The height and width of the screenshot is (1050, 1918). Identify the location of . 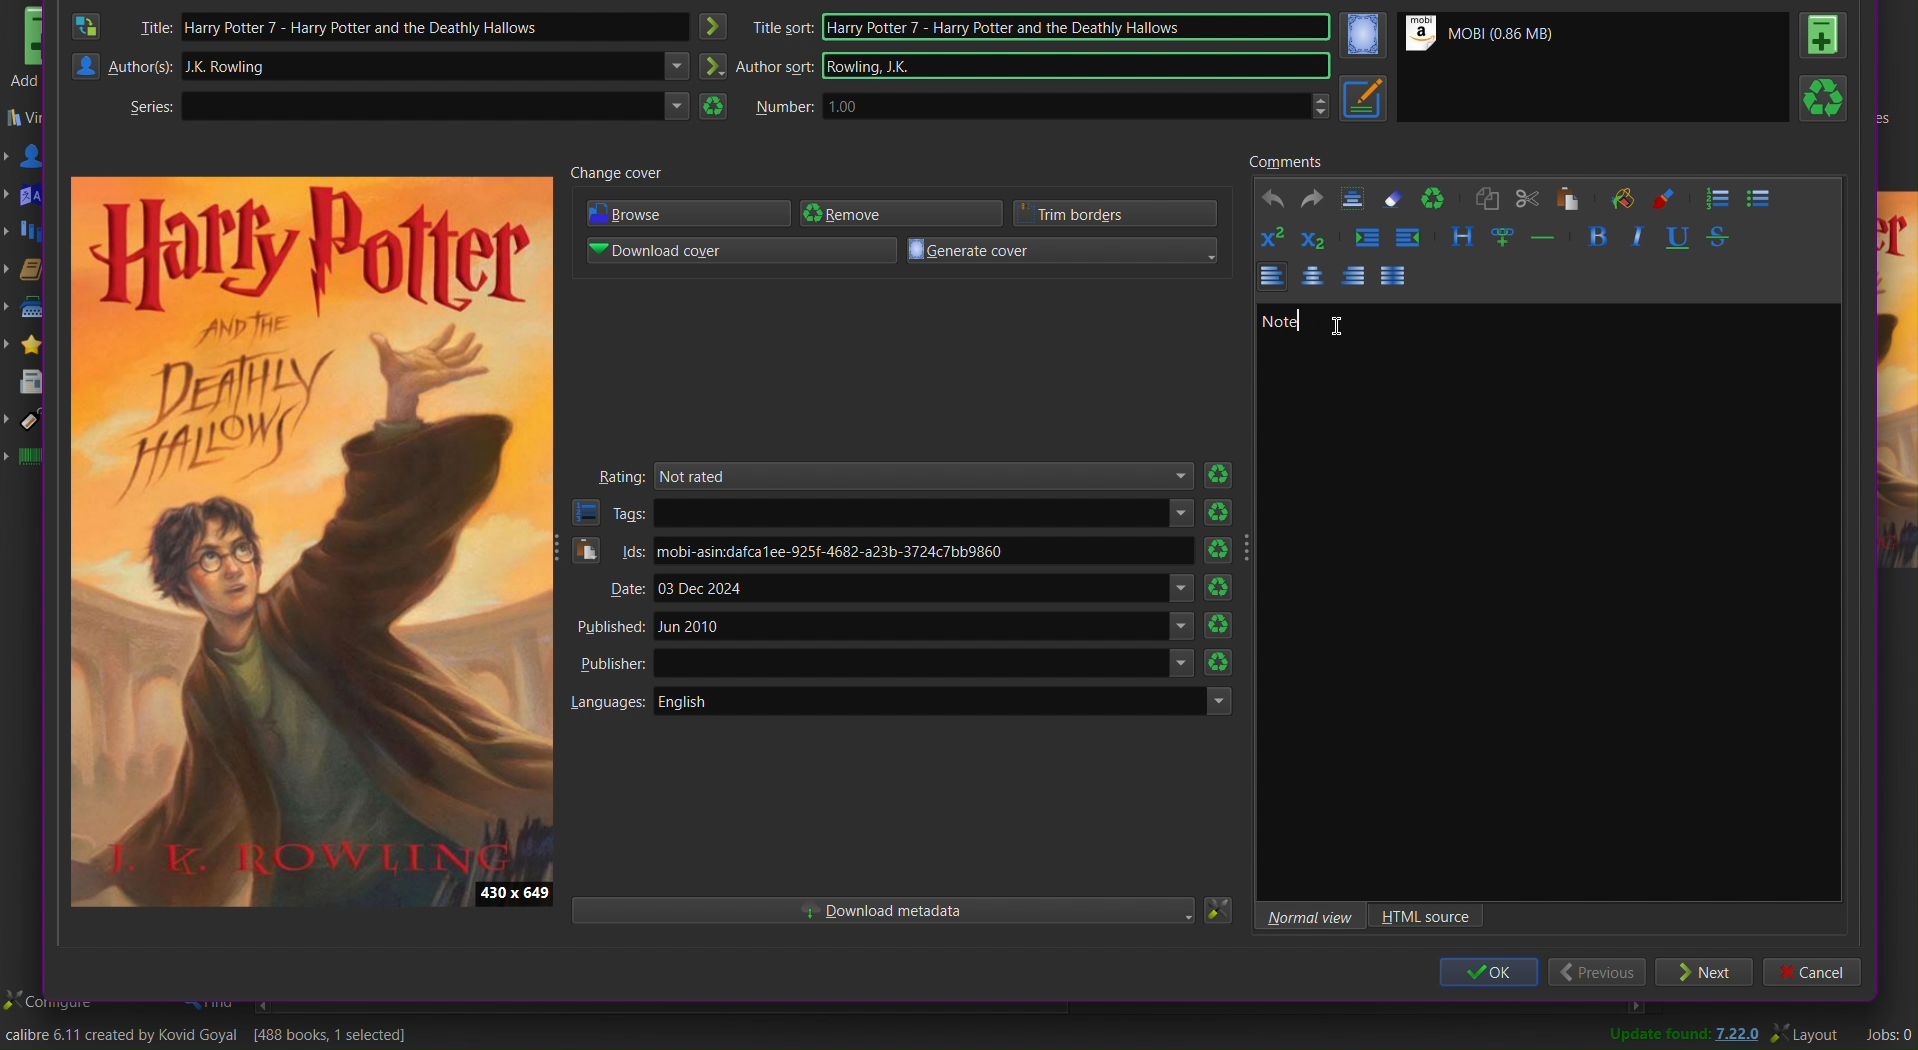
(925, 664).